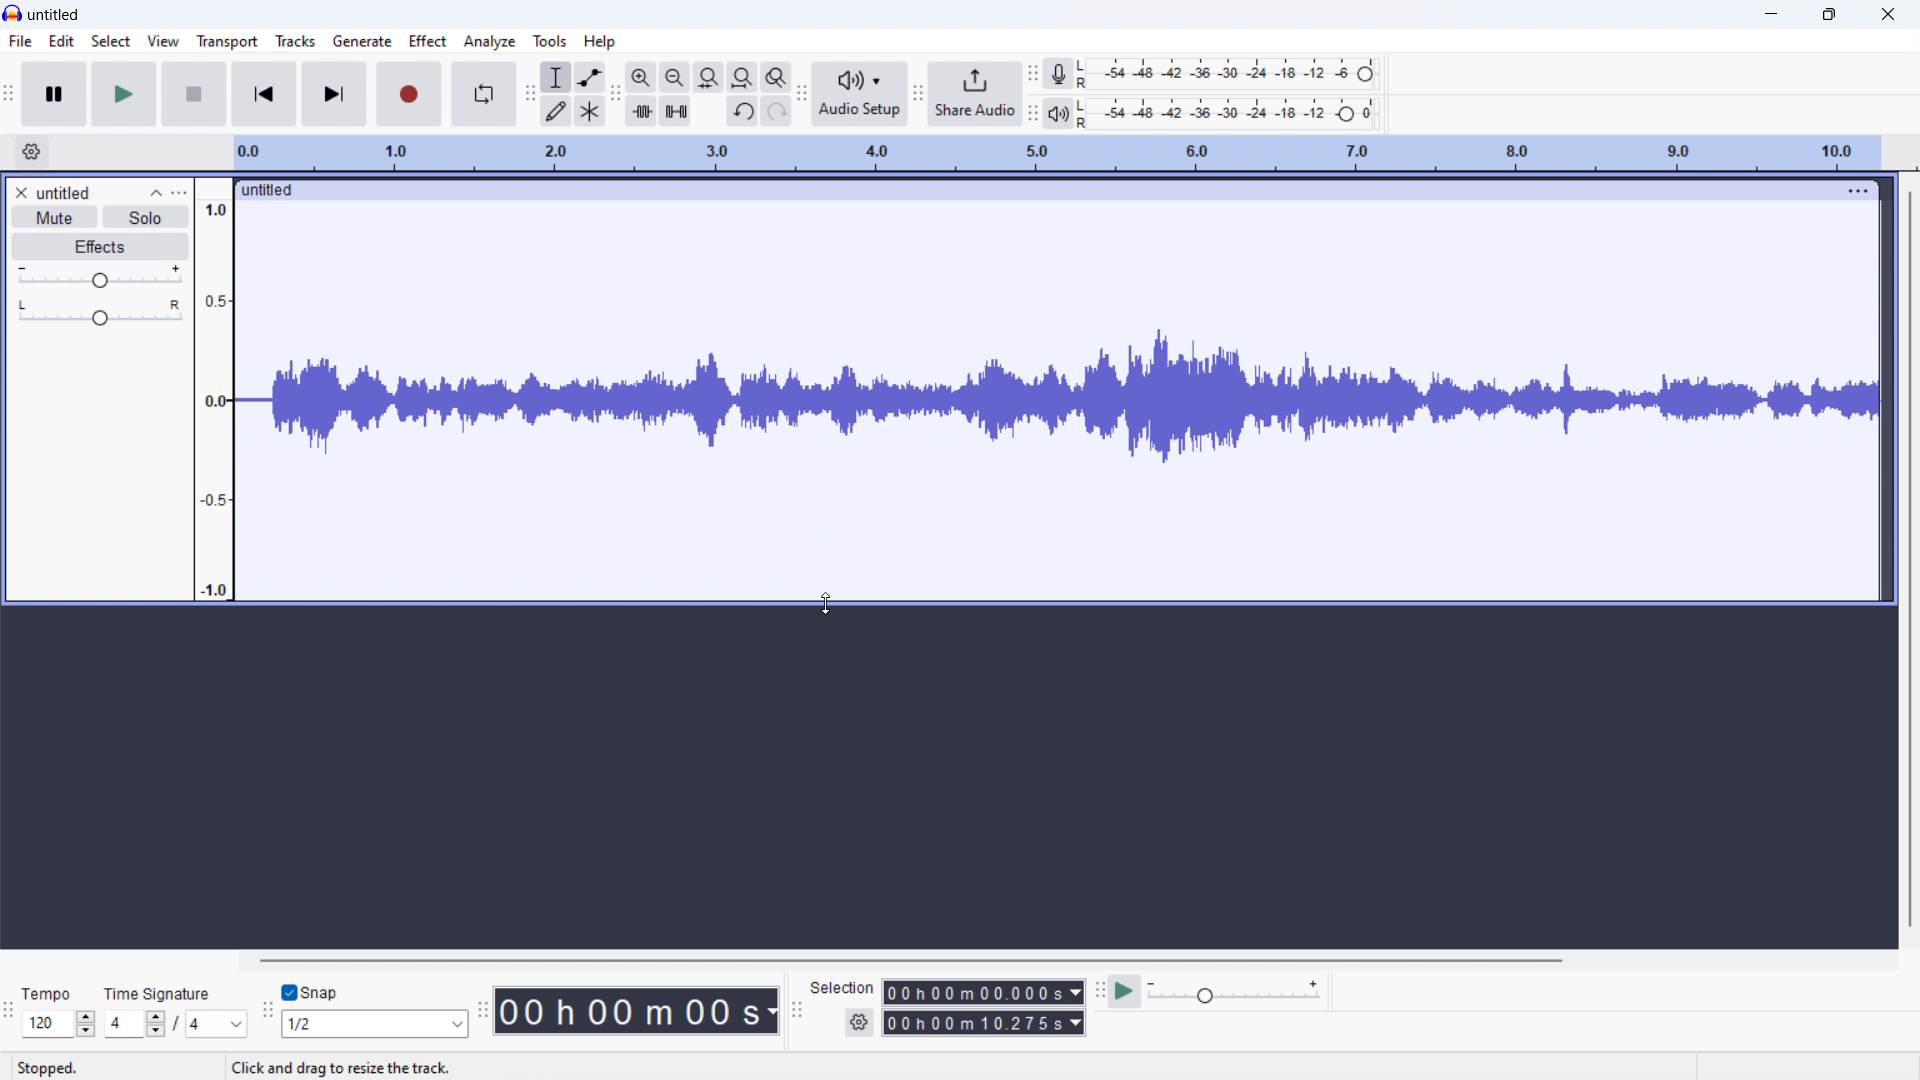 This screenshot has height=1080, width=1920. I want to click on vertical scrollbar, so click(1911, 559).